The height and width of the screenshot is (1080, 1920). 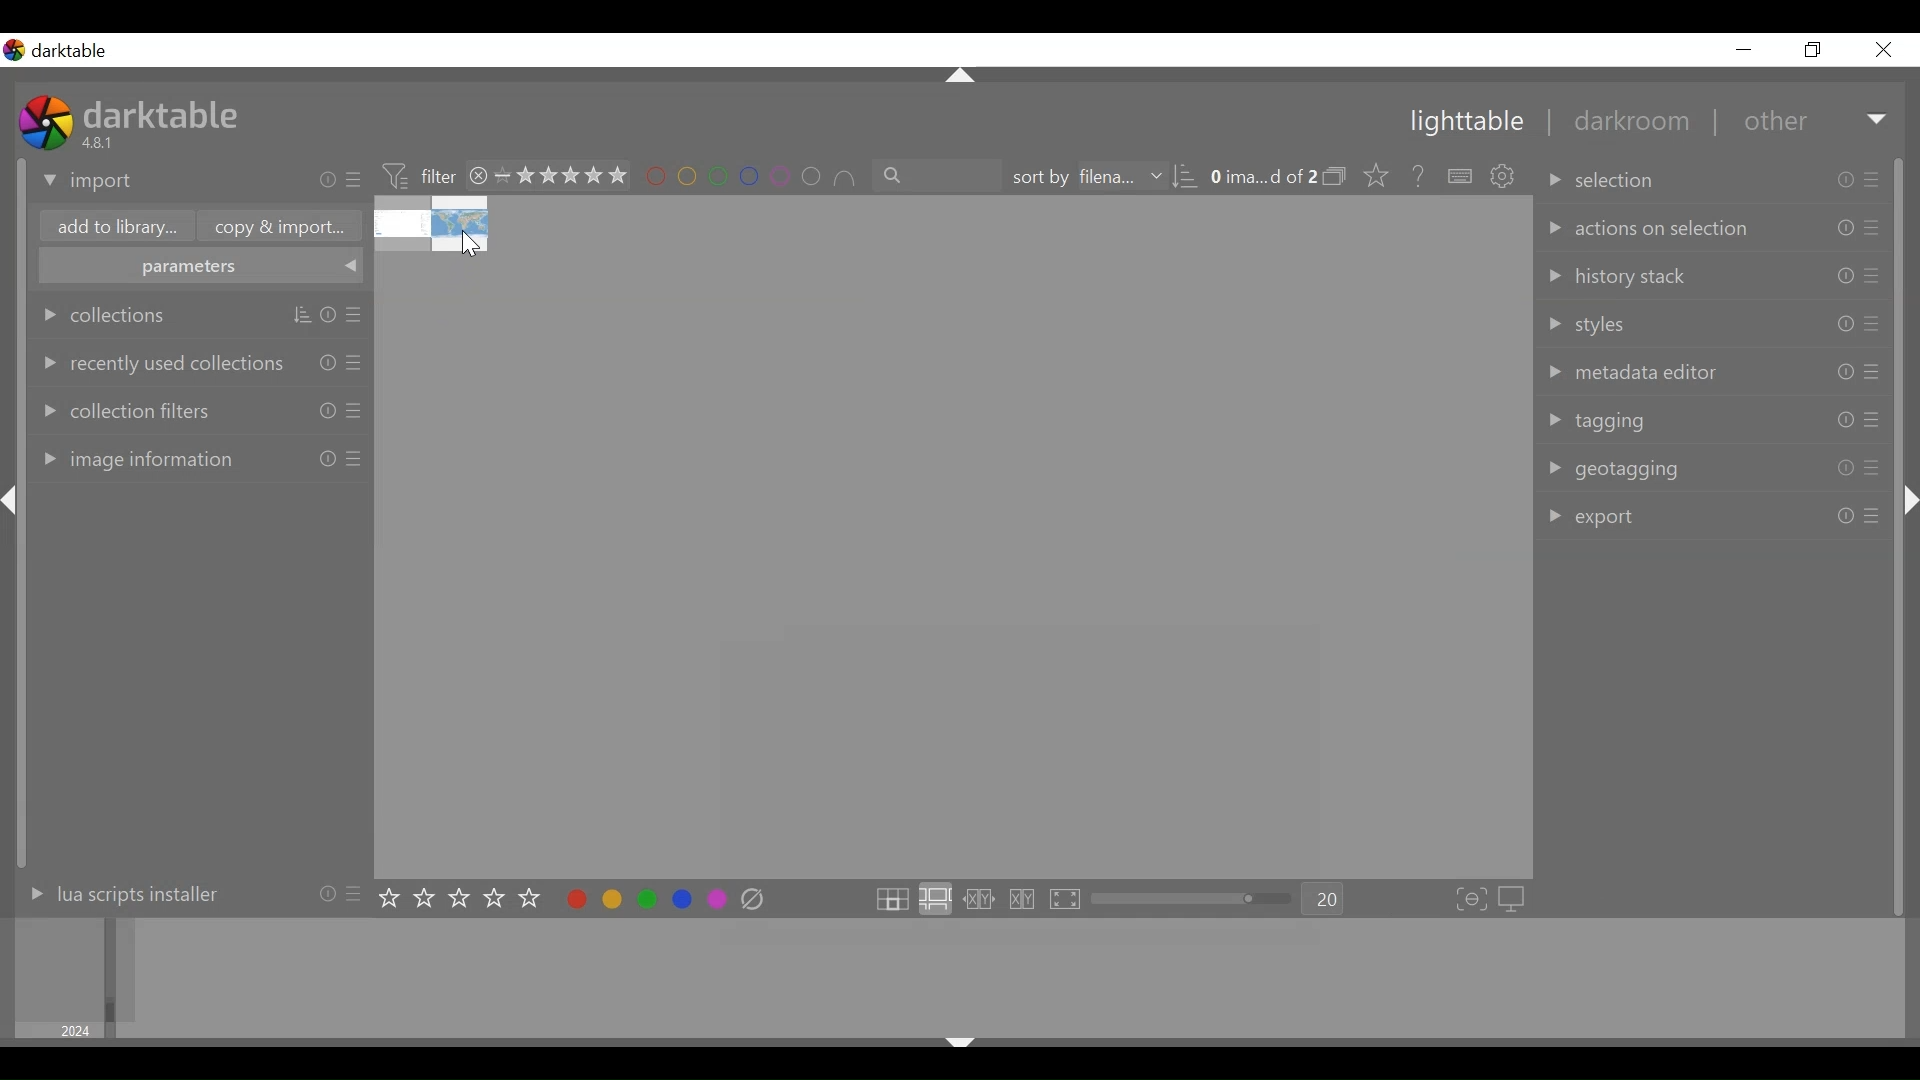 I want to click on , so click(x=355, y=462).